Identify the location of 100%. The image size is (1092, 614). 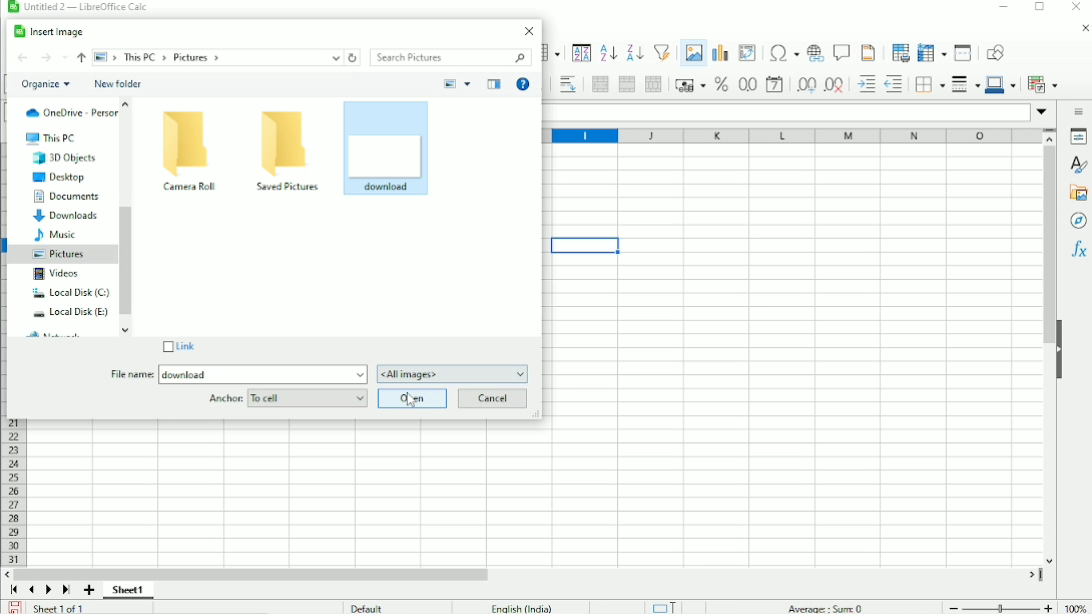
(1077, 608).